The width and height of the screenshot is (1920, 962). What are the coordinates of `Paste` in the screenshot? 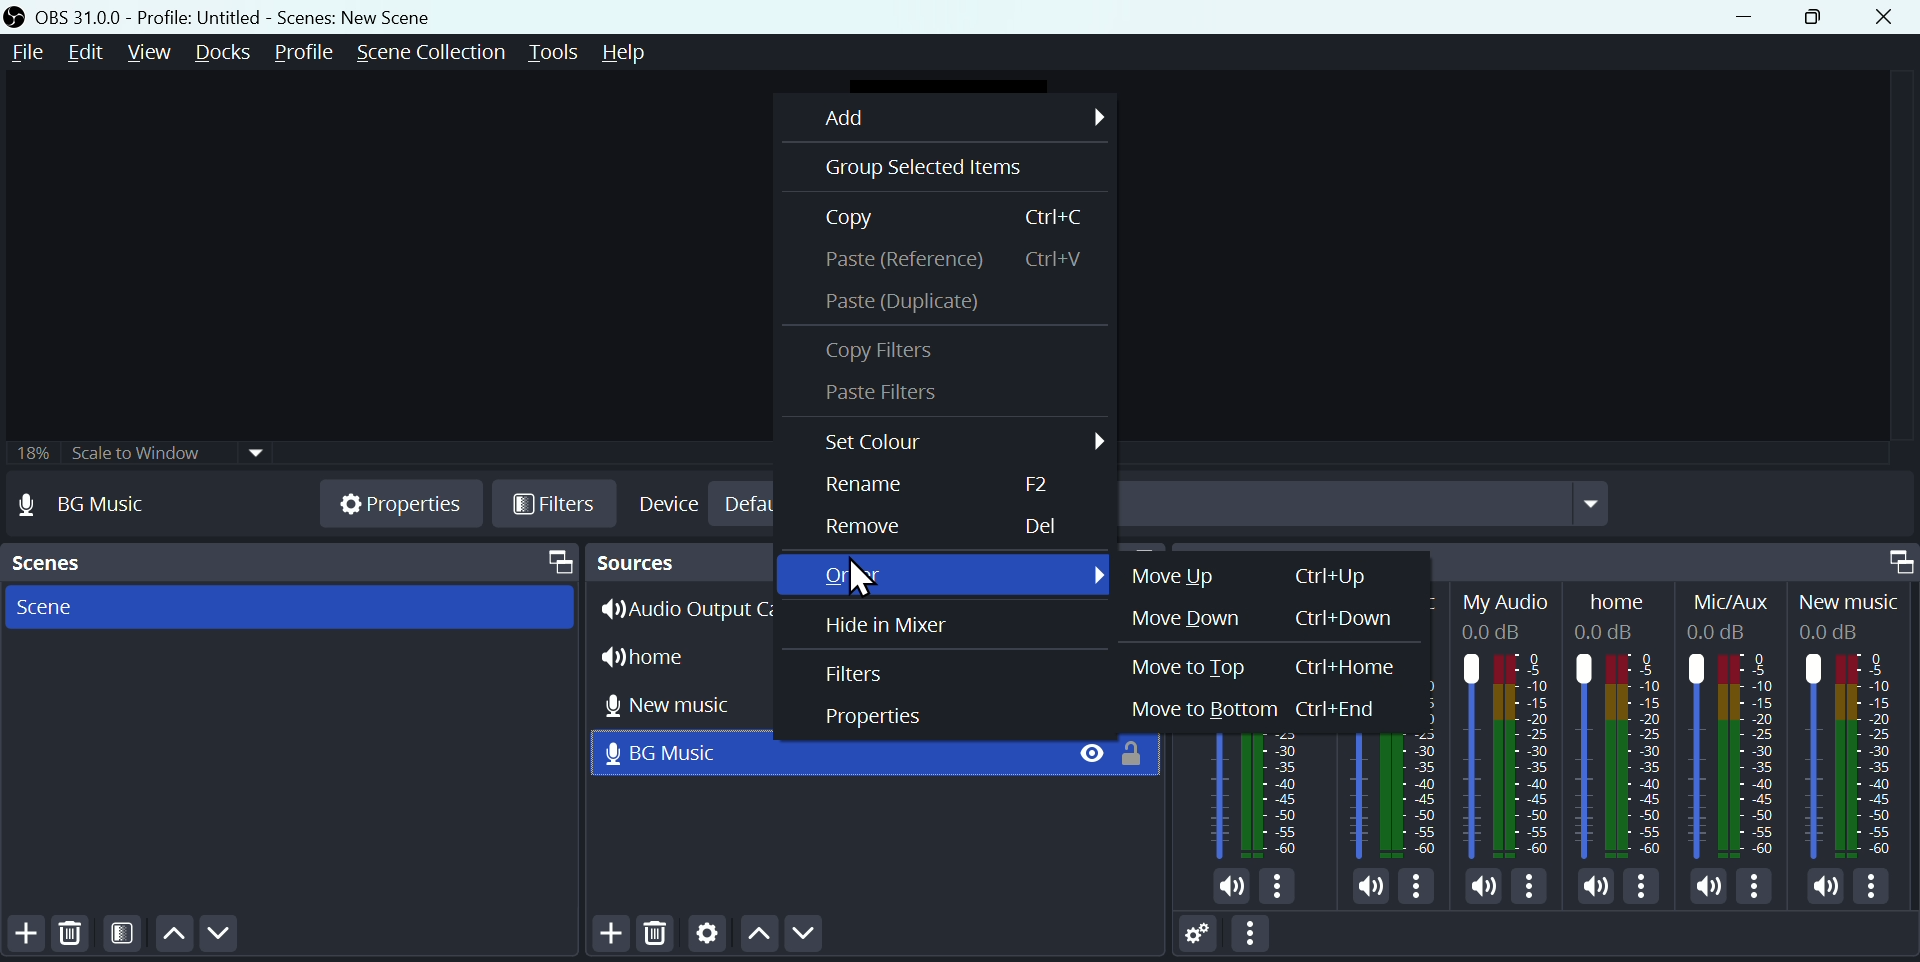 It's located at (949, 258).